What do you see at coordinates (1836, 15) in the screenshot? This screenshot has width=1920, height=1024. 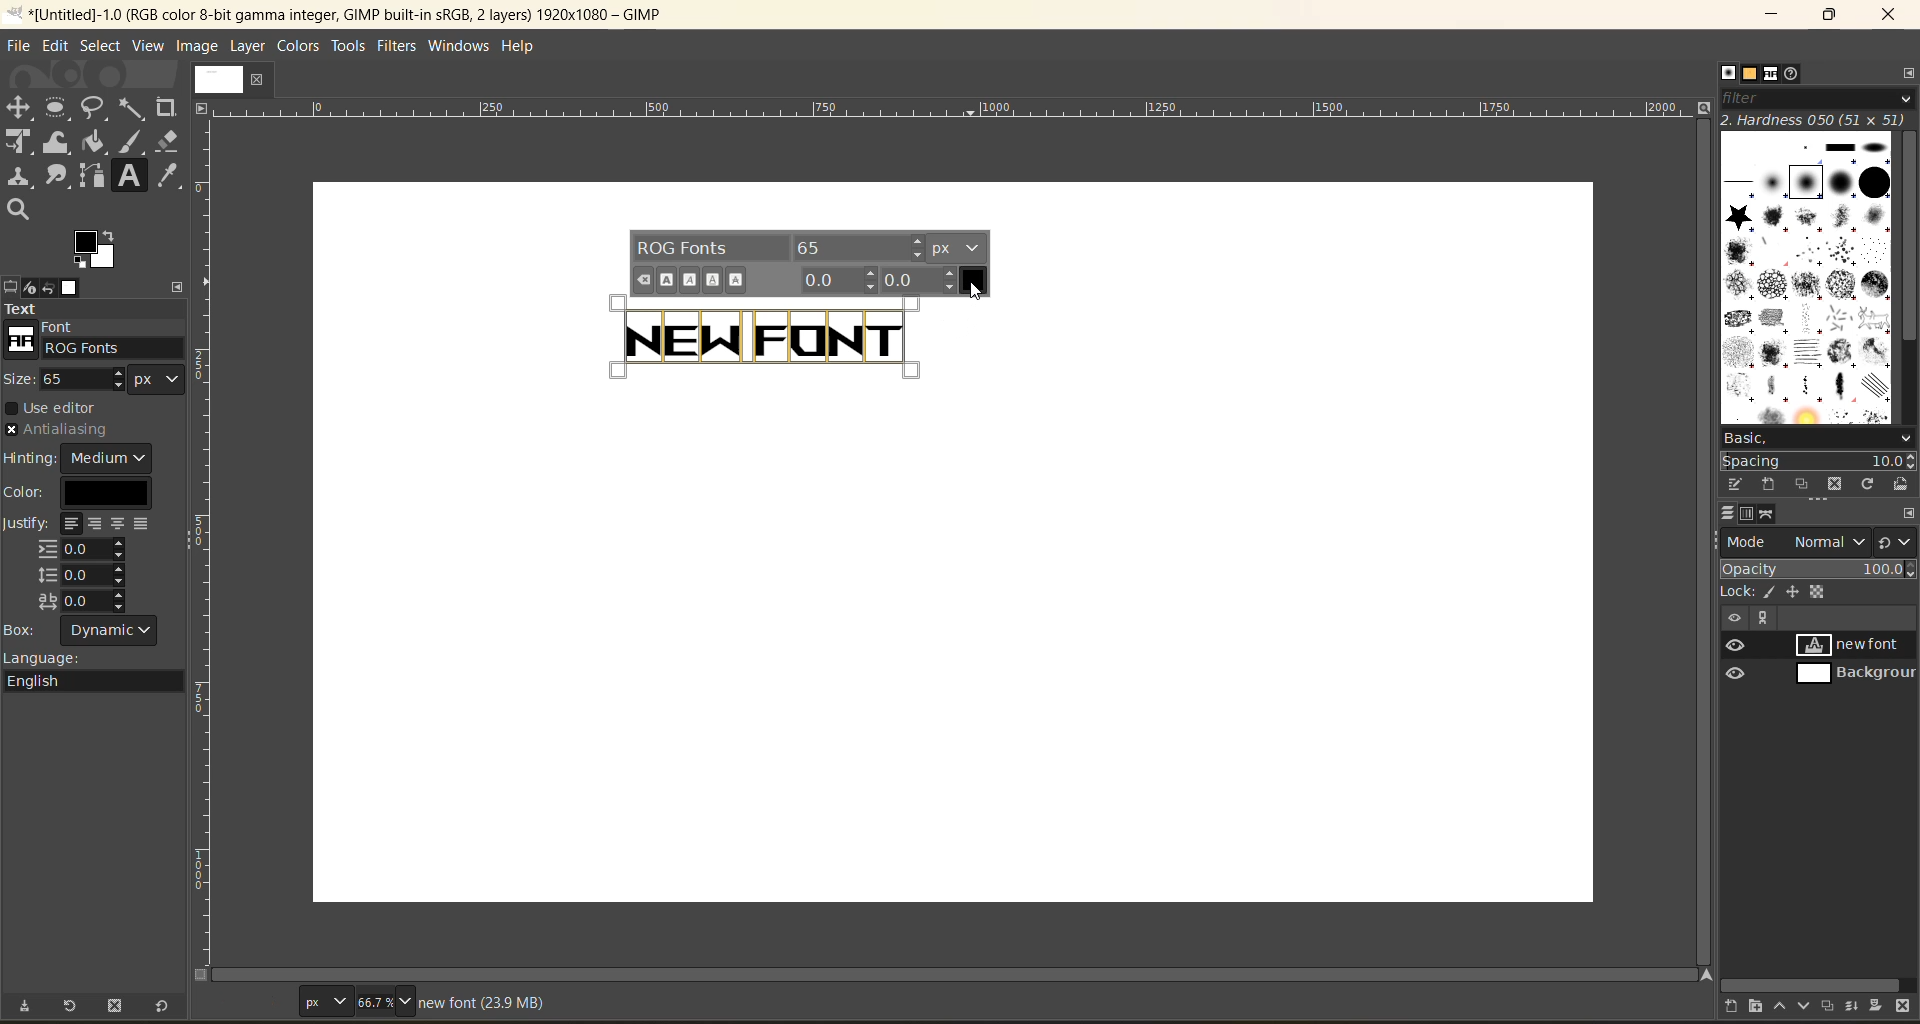 I see `maximize` at bounding box center [1836, 15].